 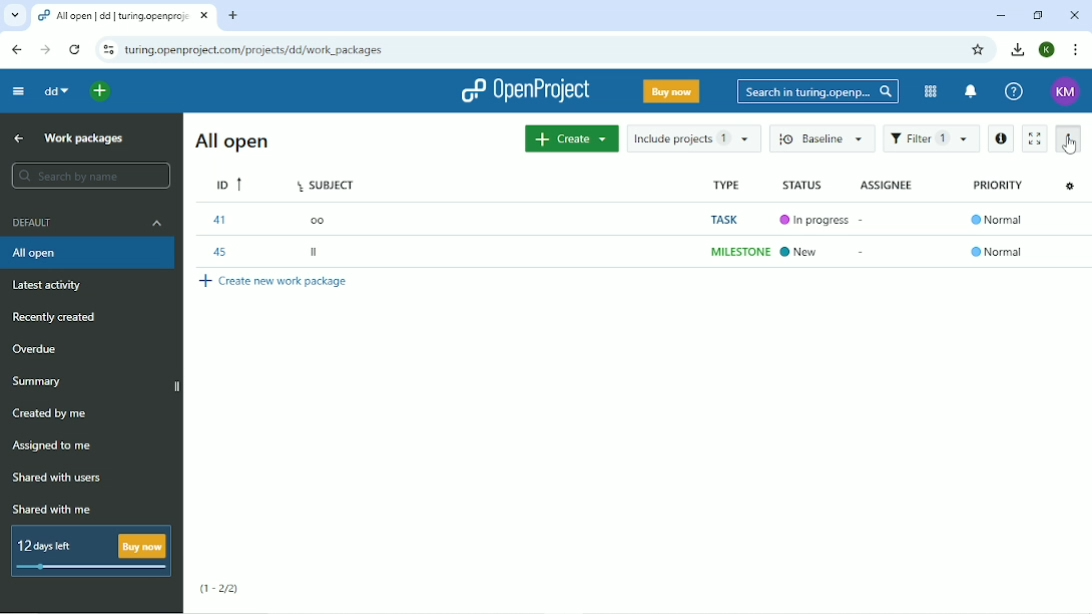 I want to click on Overdue, so click(x=35, y=349).